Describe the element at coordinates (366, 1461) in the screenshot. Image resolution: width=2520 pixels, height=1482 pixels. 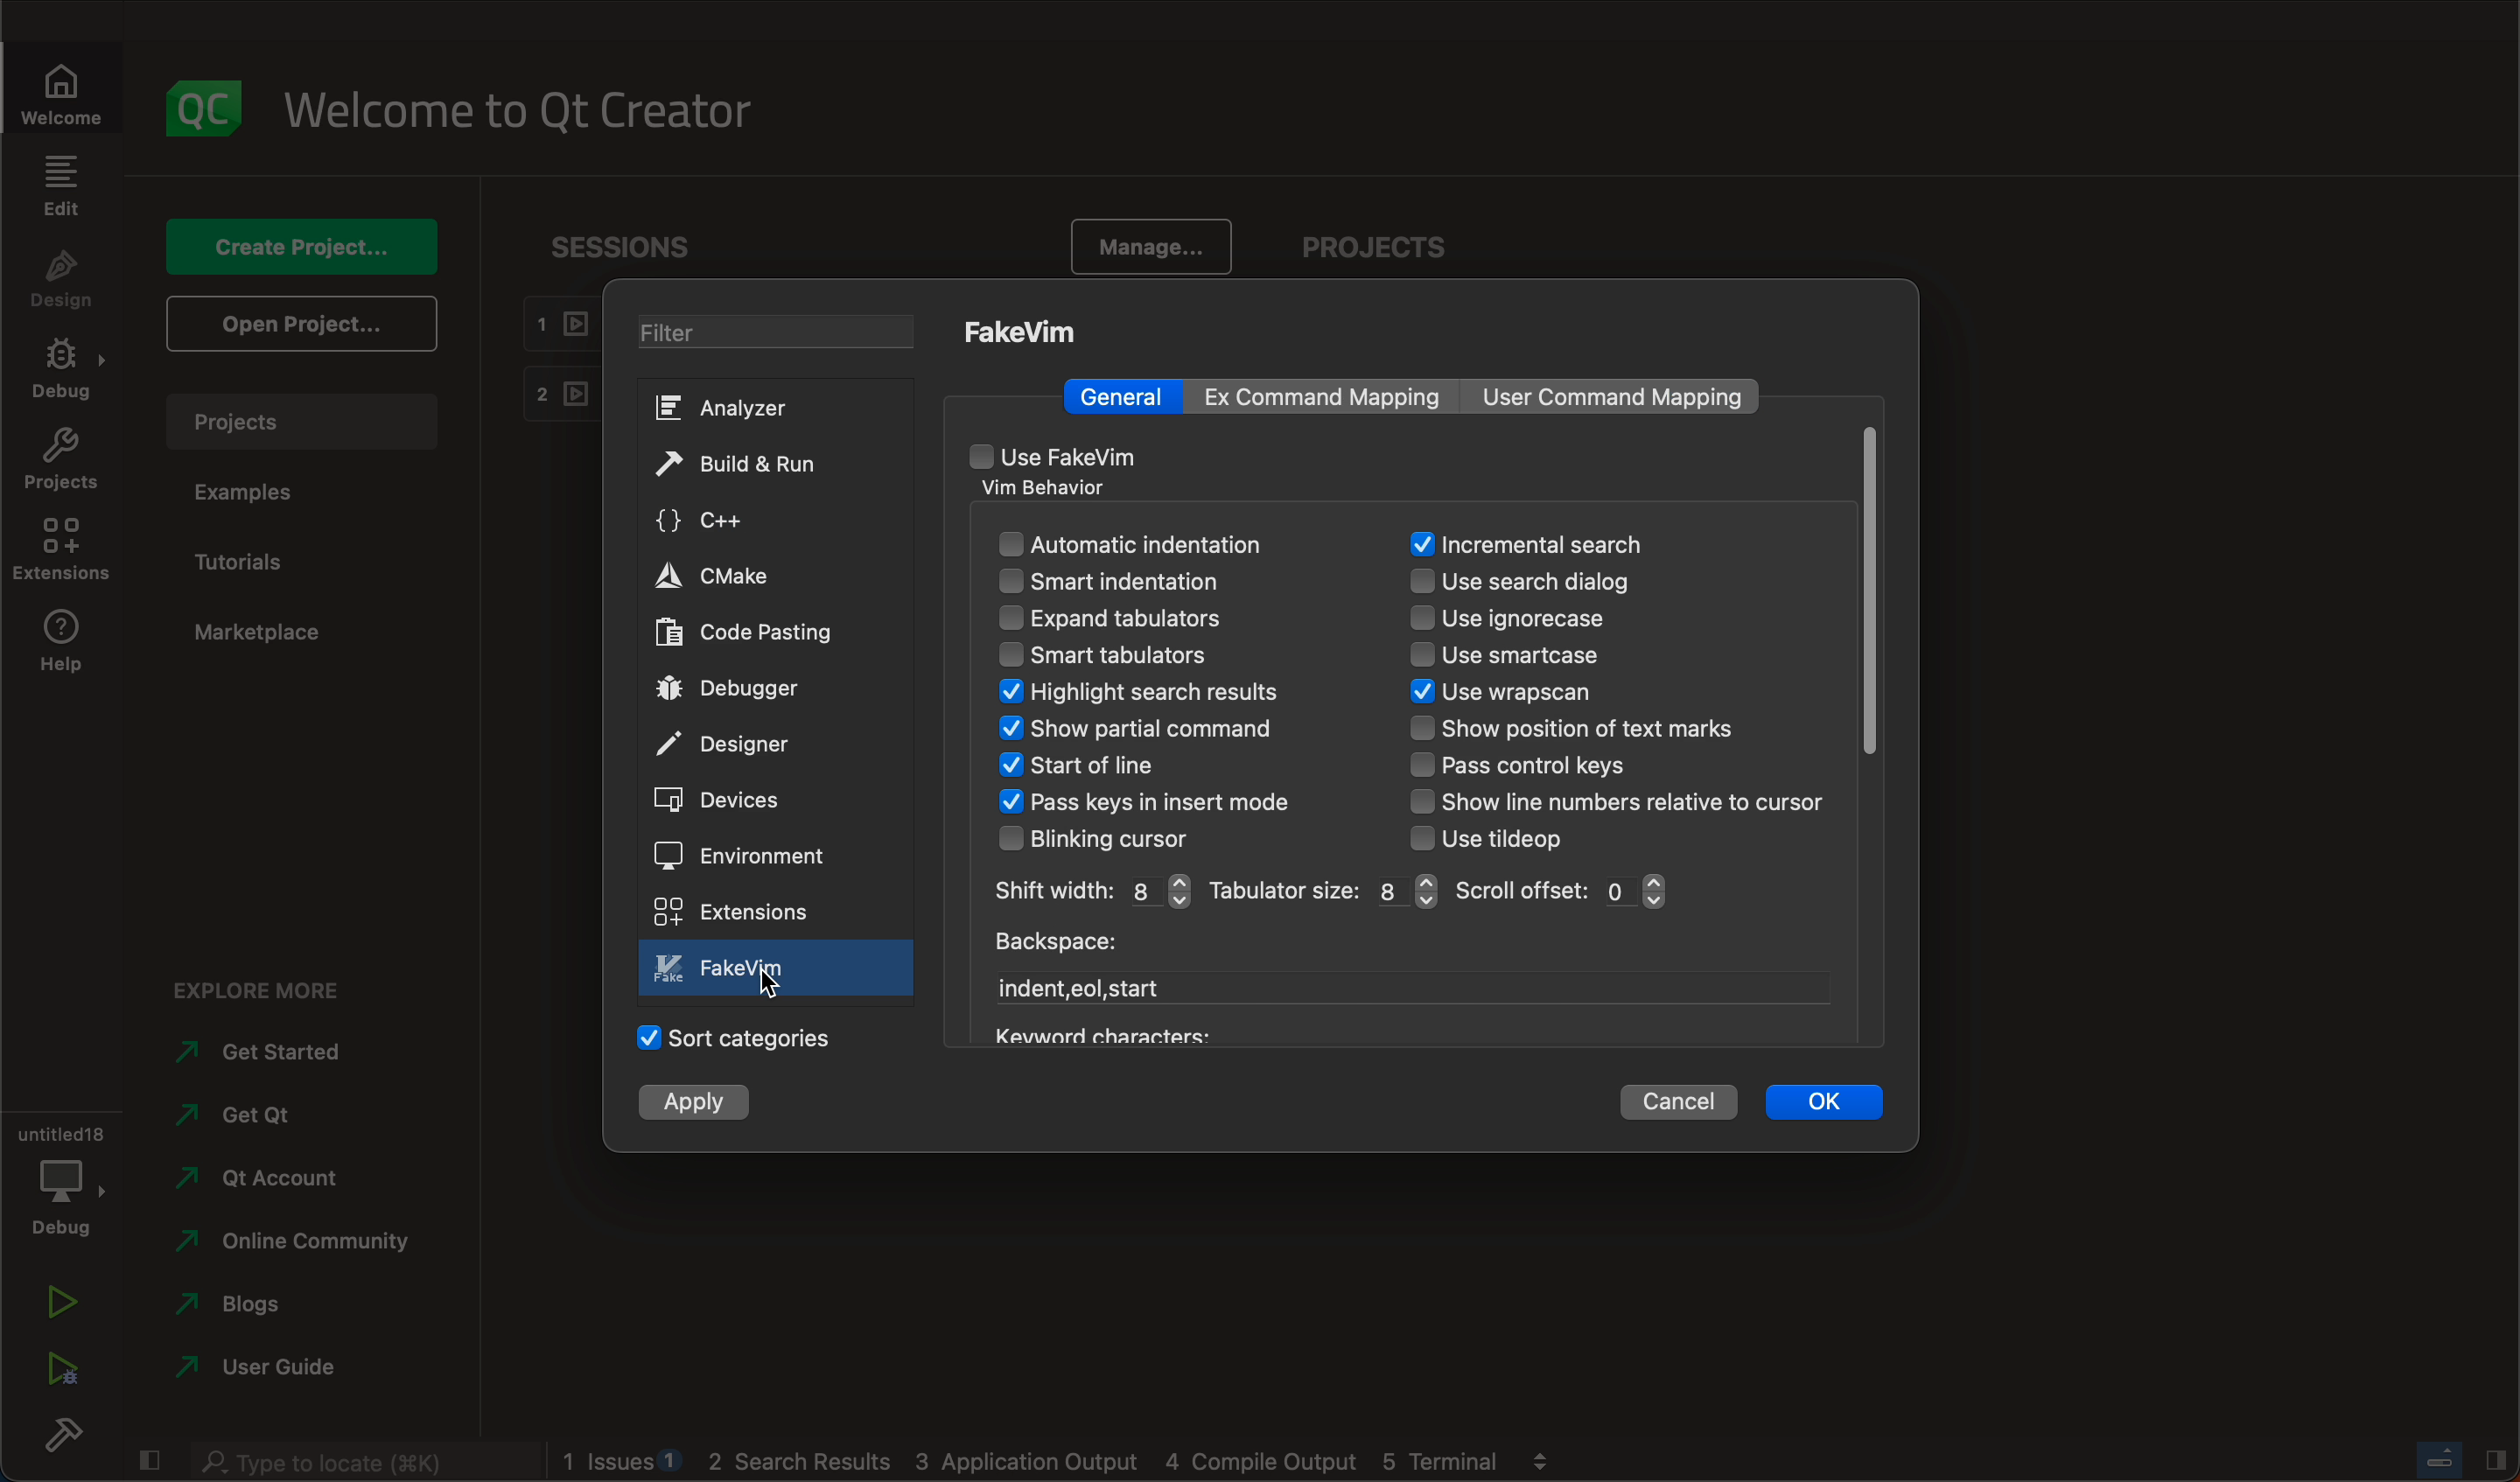
I see `search bar` at that location.